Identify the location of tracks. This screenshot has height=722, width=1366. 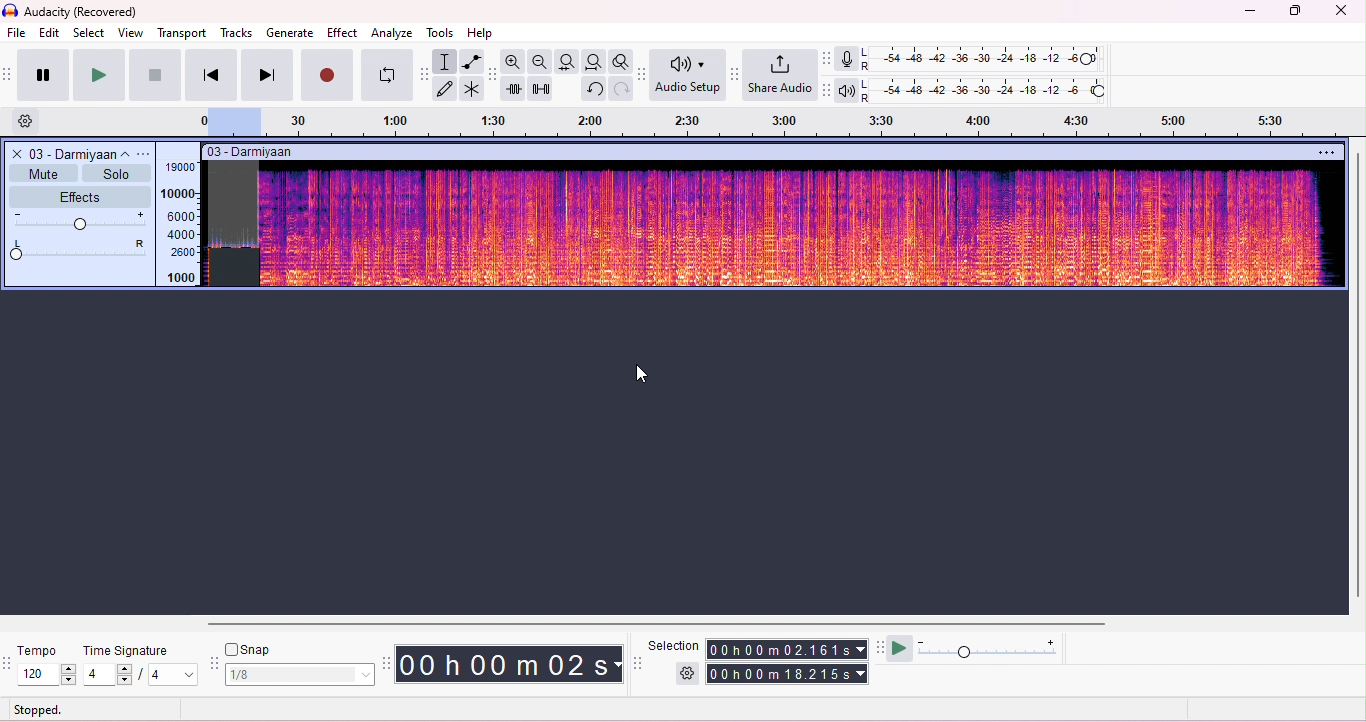
(237, 34).